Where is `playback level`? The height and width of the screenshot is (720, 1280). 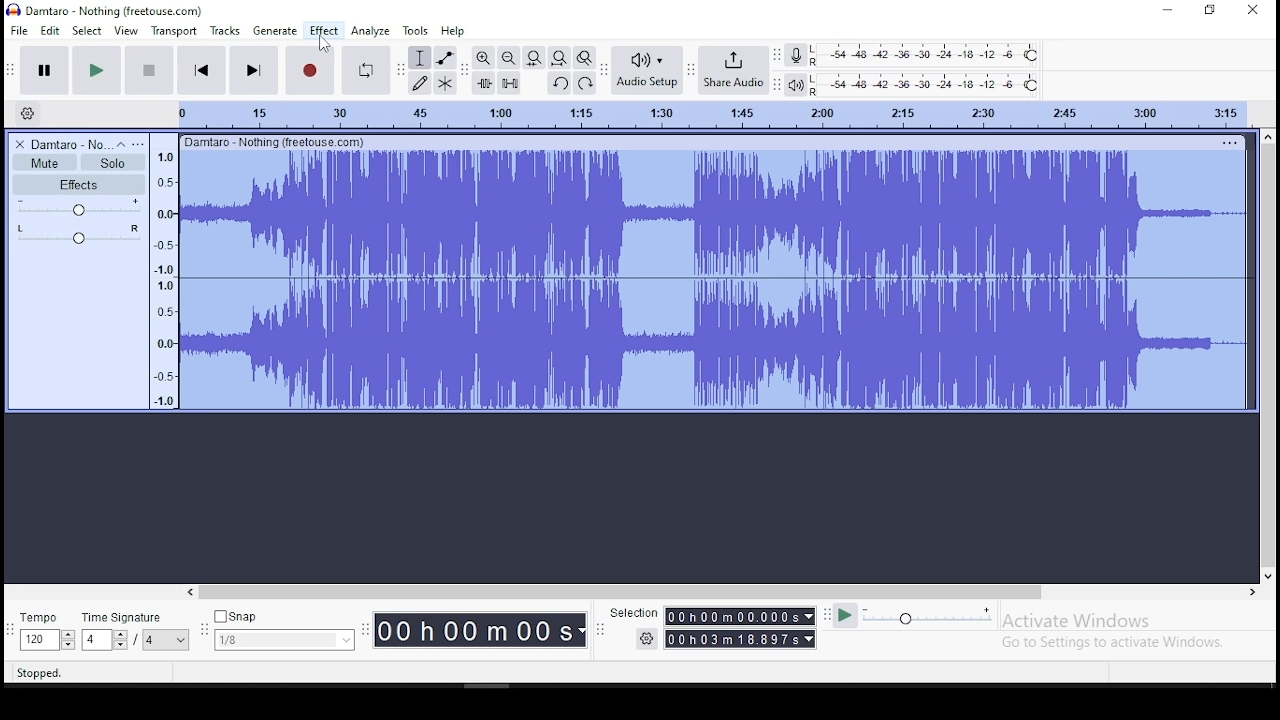 playback level is located at coordinates (927, 84).